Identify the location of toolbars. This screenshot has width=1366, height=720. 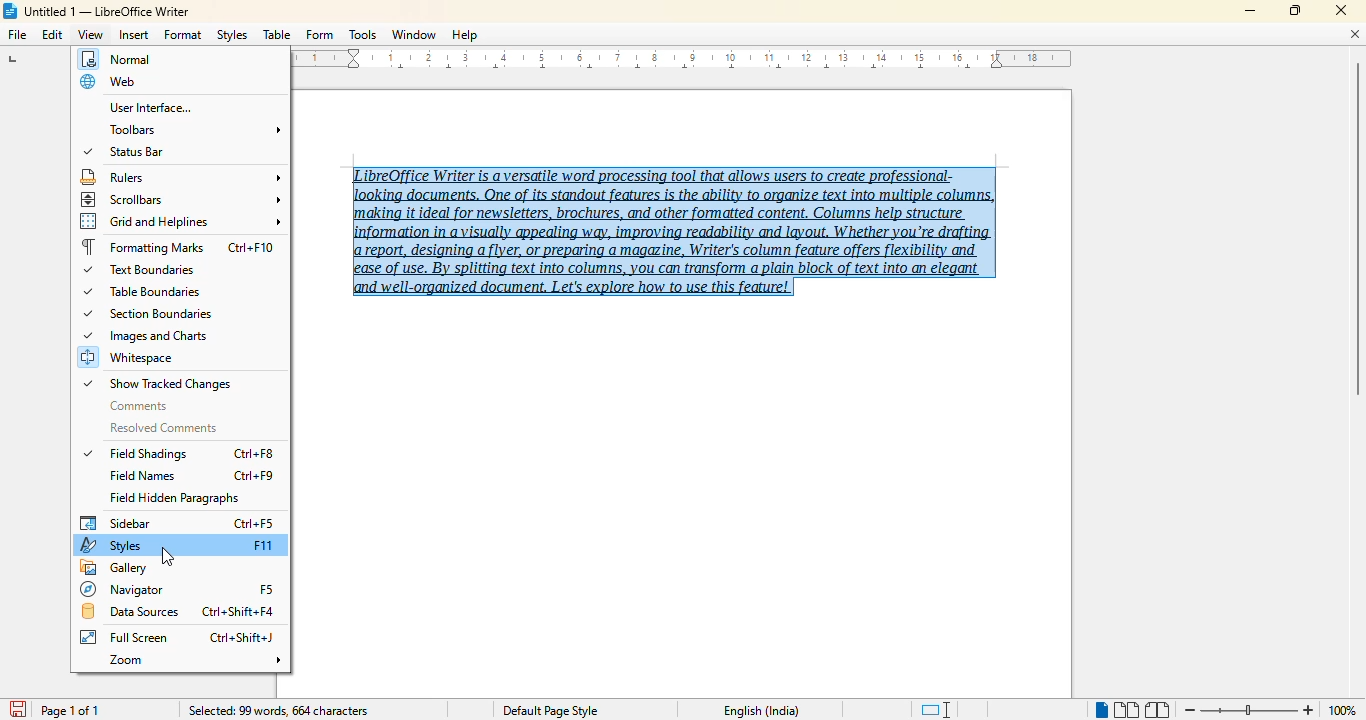
(194, 129).